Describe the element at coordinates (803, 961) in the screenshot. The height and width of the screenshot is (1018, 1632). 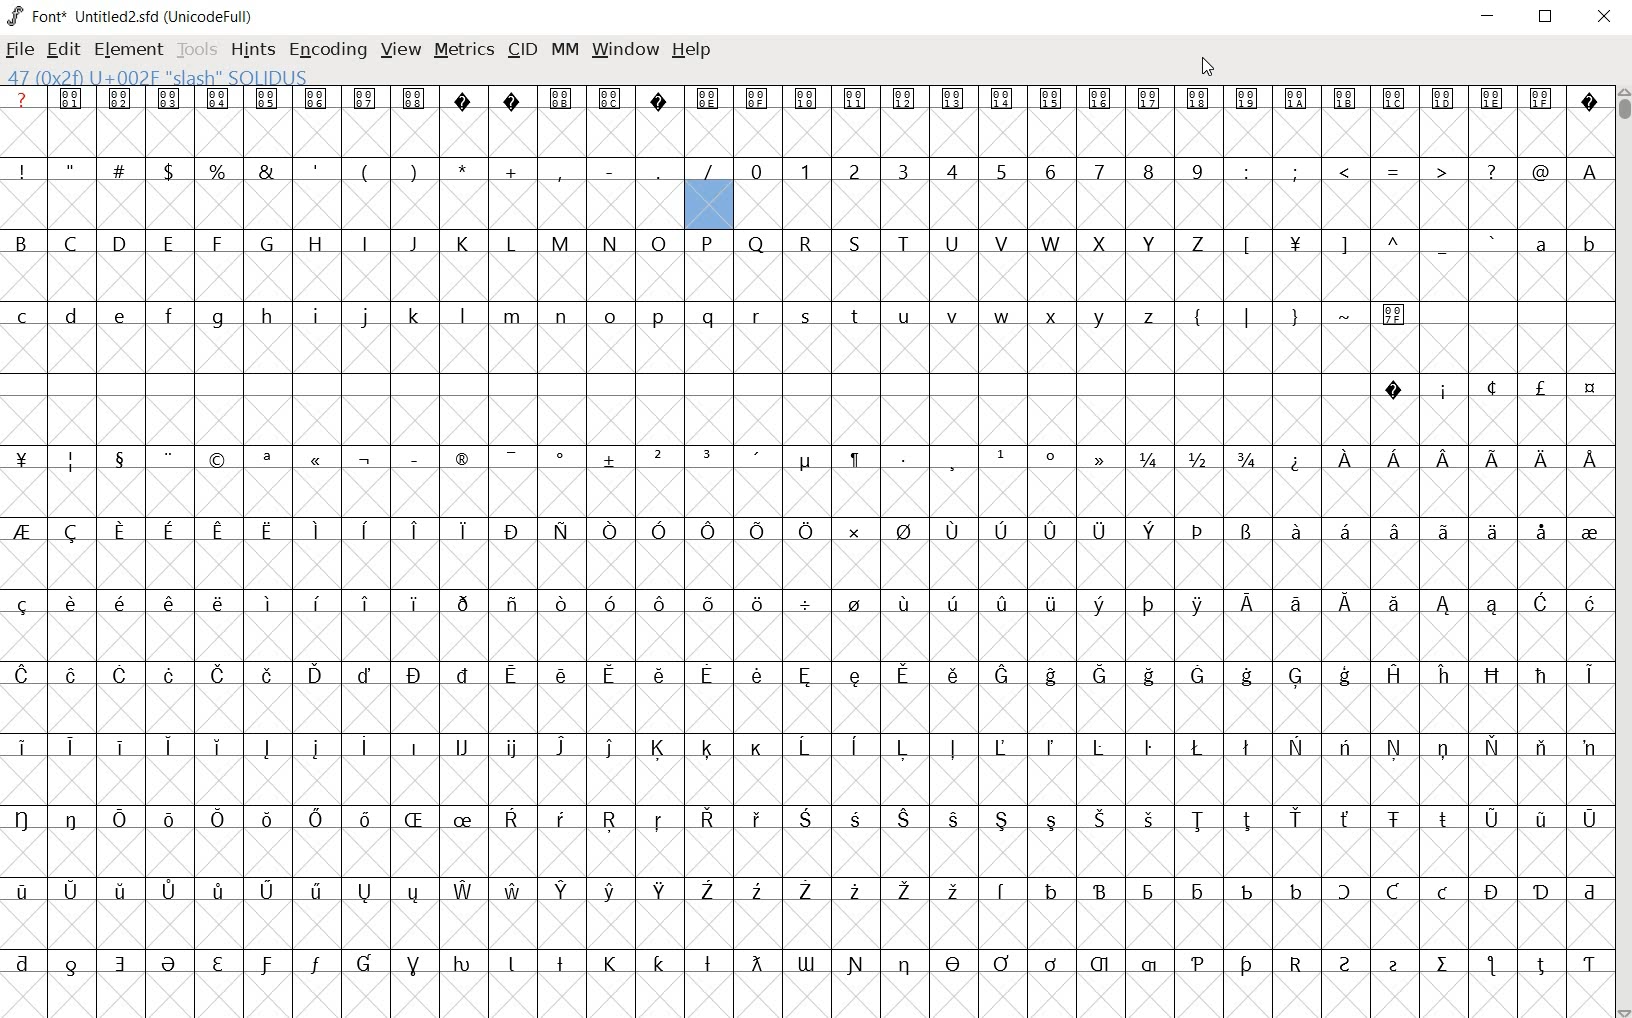
I see `` at that location.